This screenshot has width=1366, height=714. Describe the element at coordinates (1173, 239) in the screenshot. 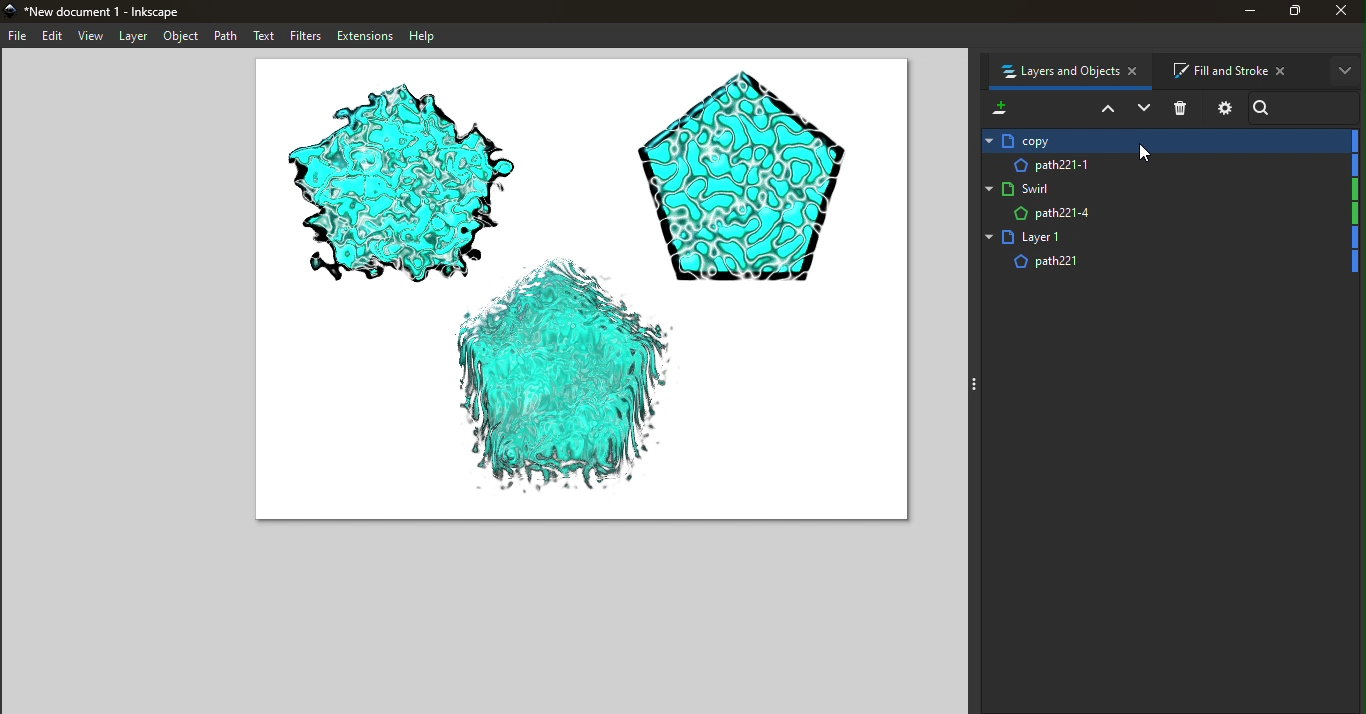

I see `Layer` at that location.